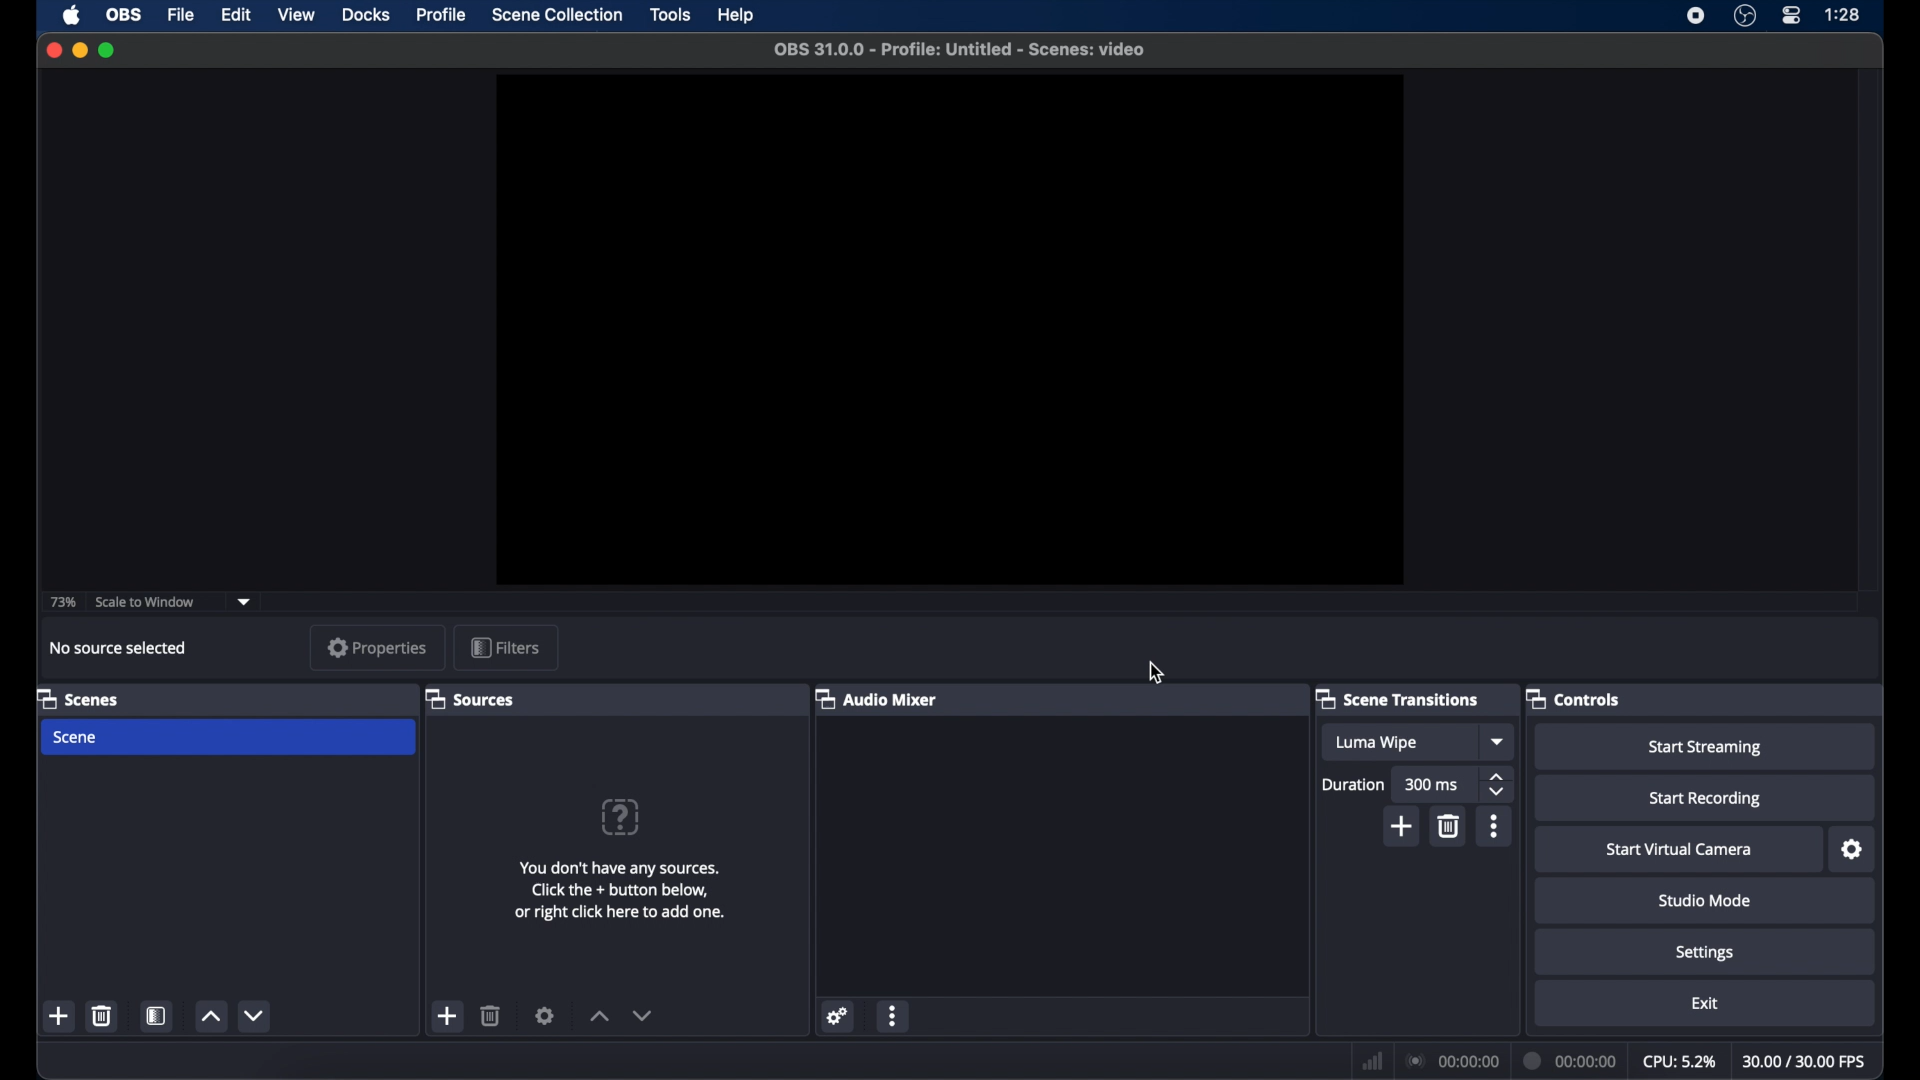  What do you see at coordinates (1792, 16) in the screenshot?
I see `control center` at bounding box center [1792, 16].